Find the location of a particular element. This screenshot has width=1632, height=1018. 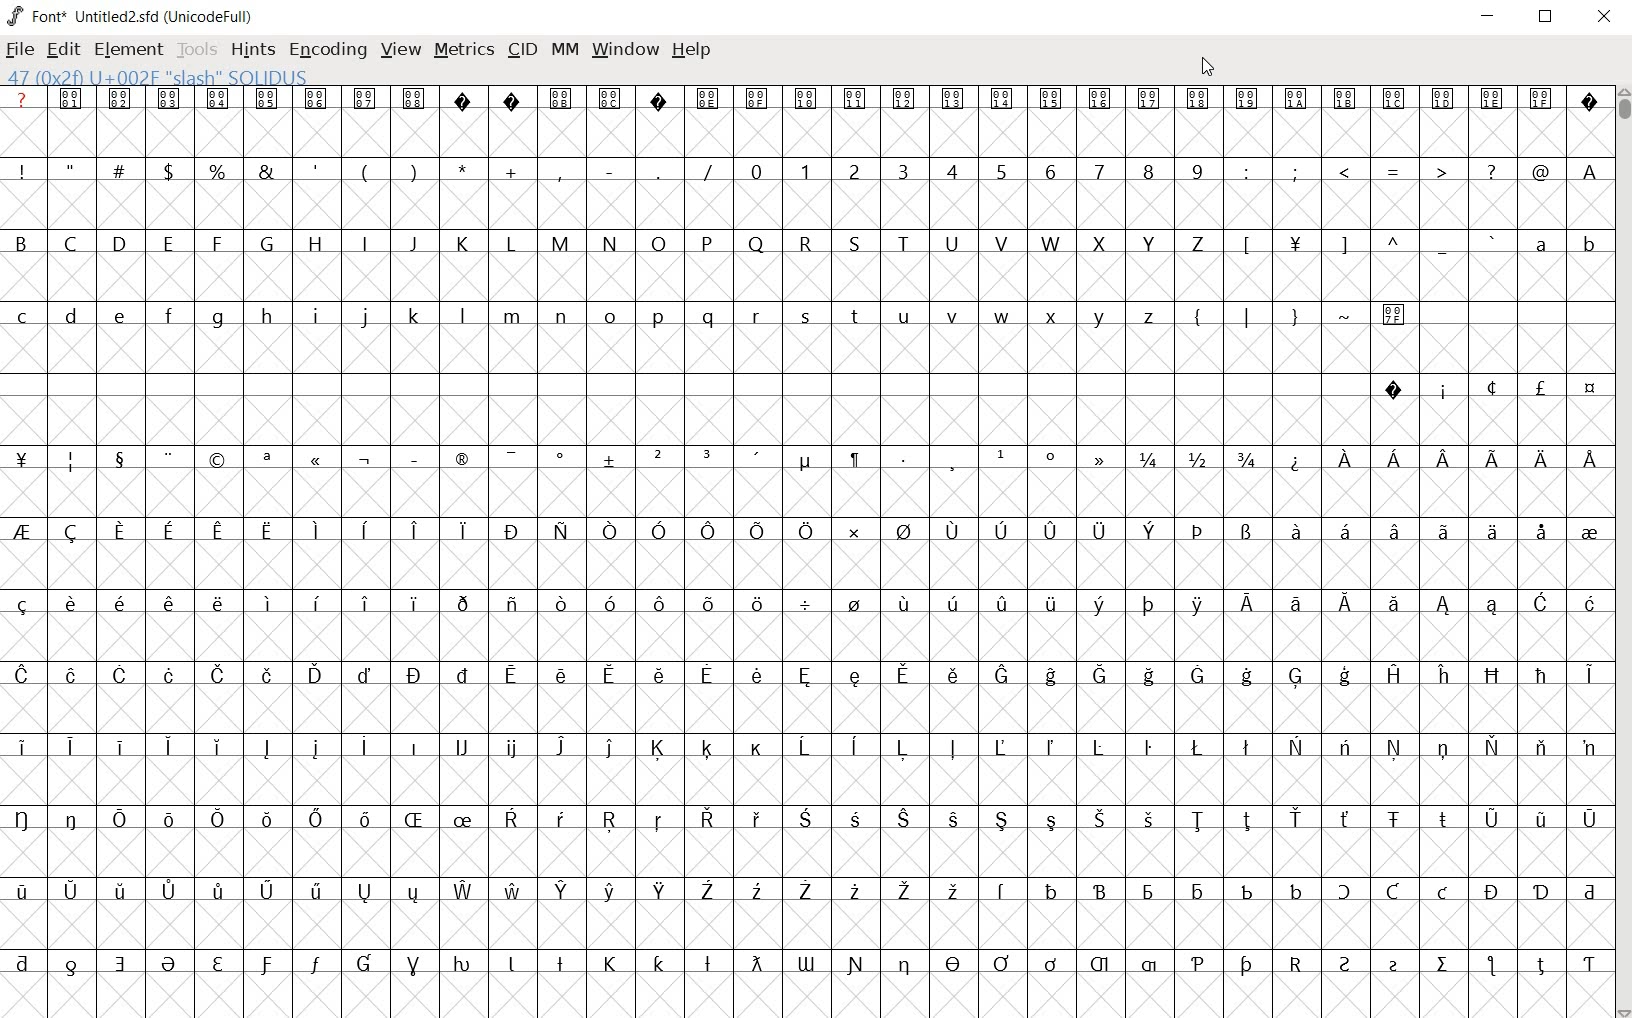

special symbols is located at coordinates (1481, 387).